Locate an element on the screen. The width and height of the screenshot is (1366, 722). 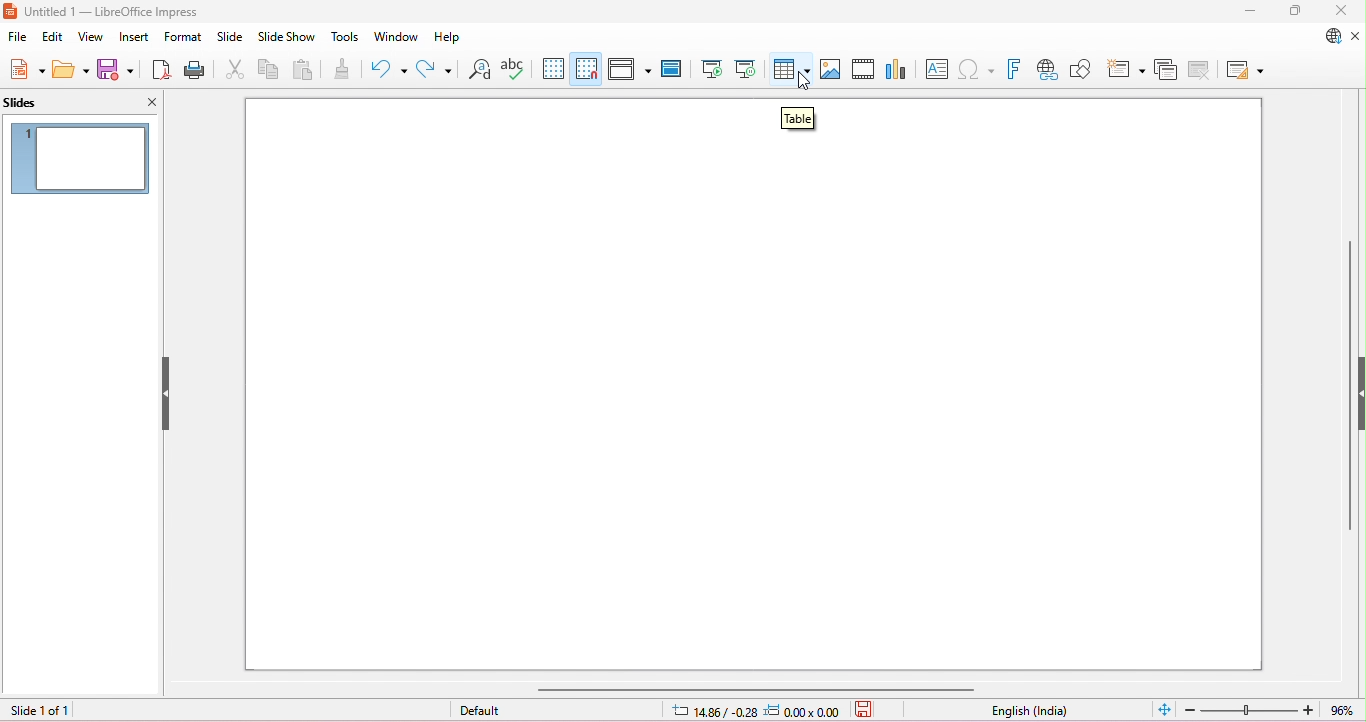
slideshow is located at coordinates (286, 37).